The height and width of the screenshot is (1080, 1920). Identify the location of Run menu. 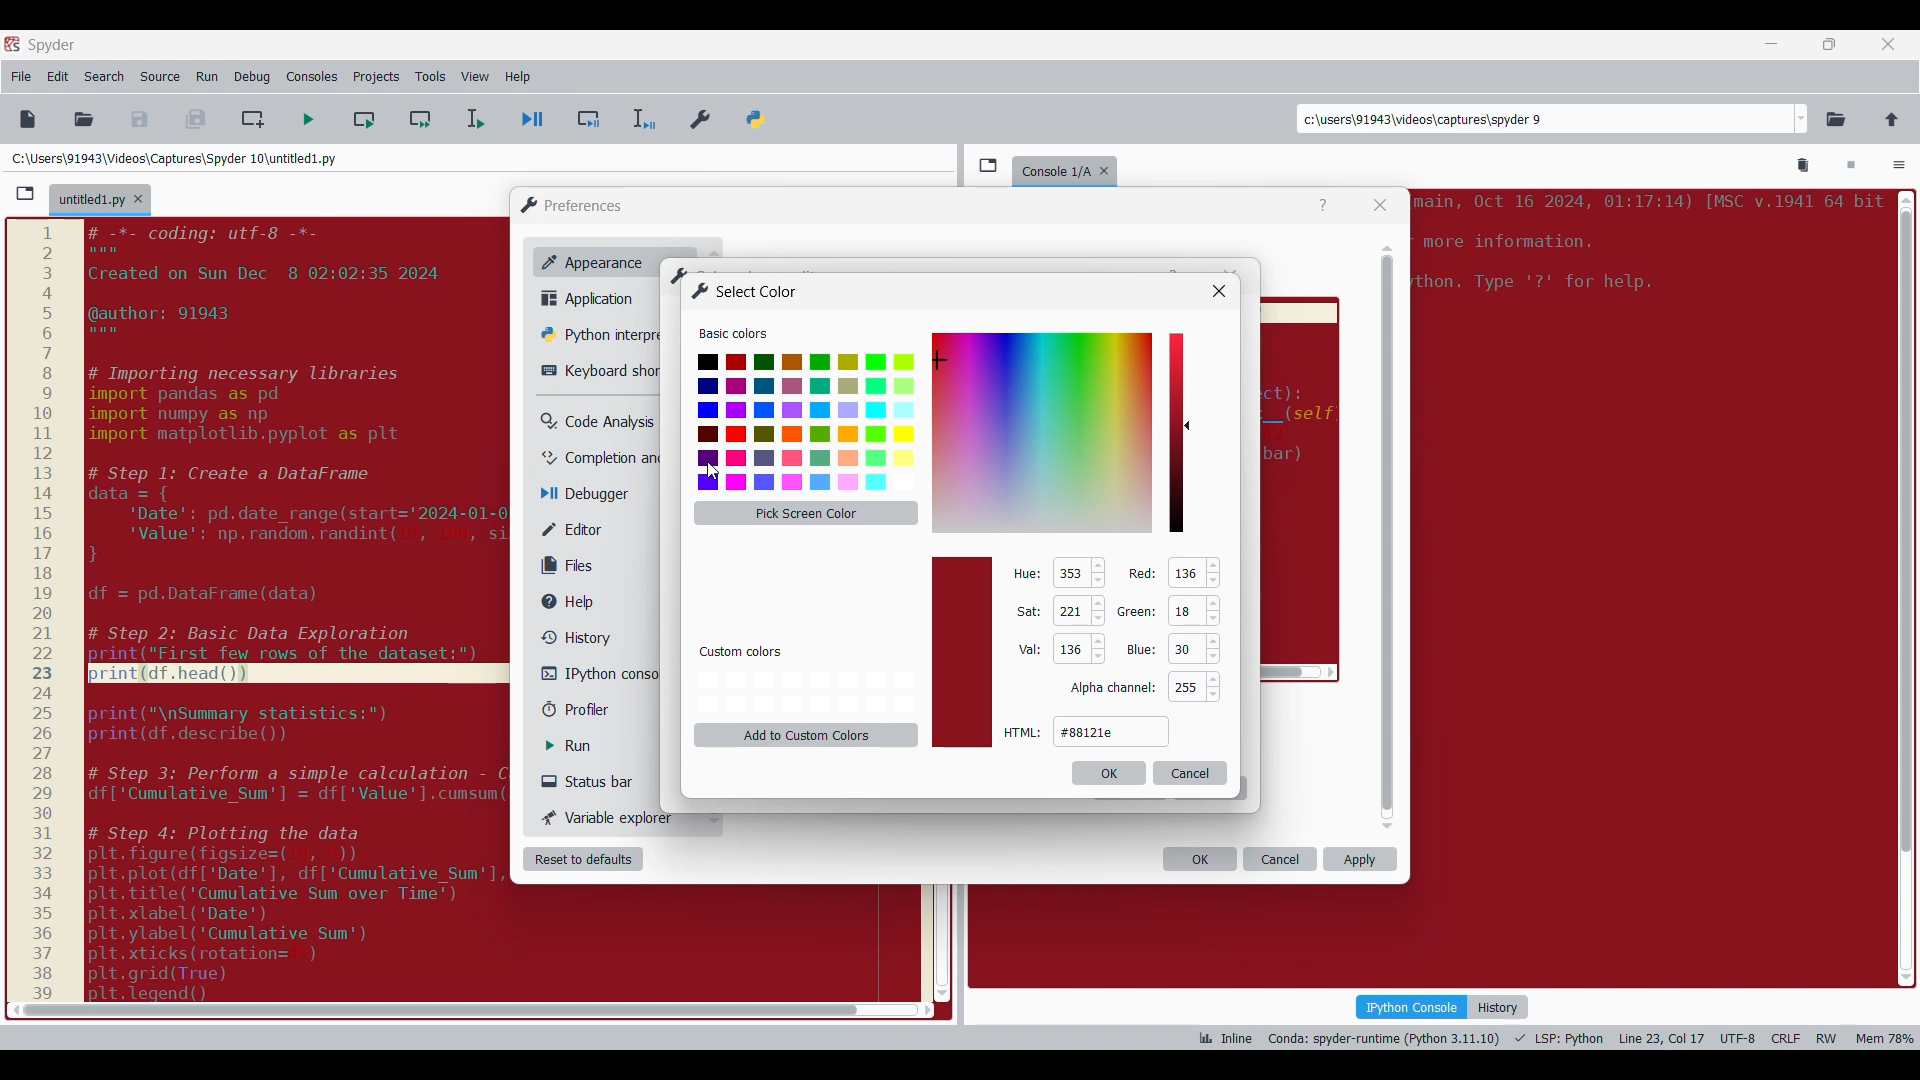
(207, 77).